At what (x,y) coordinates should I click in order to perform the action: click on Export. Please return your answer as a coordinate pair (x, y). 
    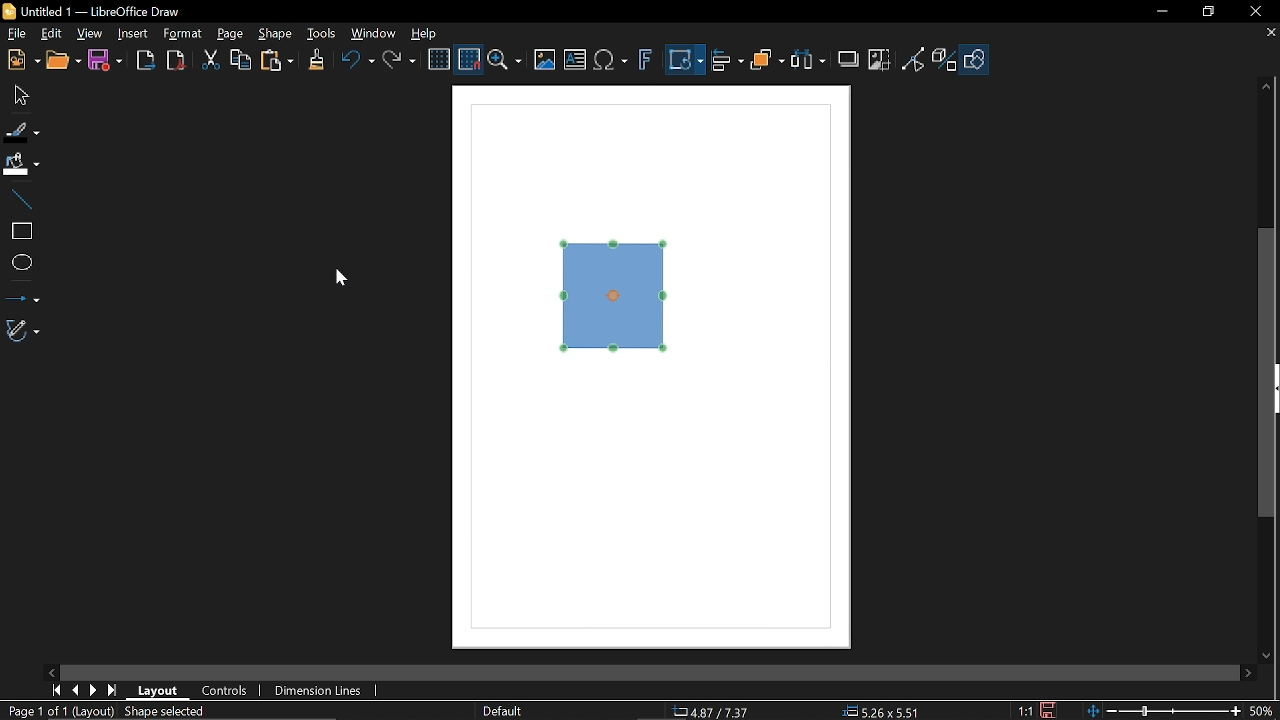
    Looking at the image, I should click on (142, 60).